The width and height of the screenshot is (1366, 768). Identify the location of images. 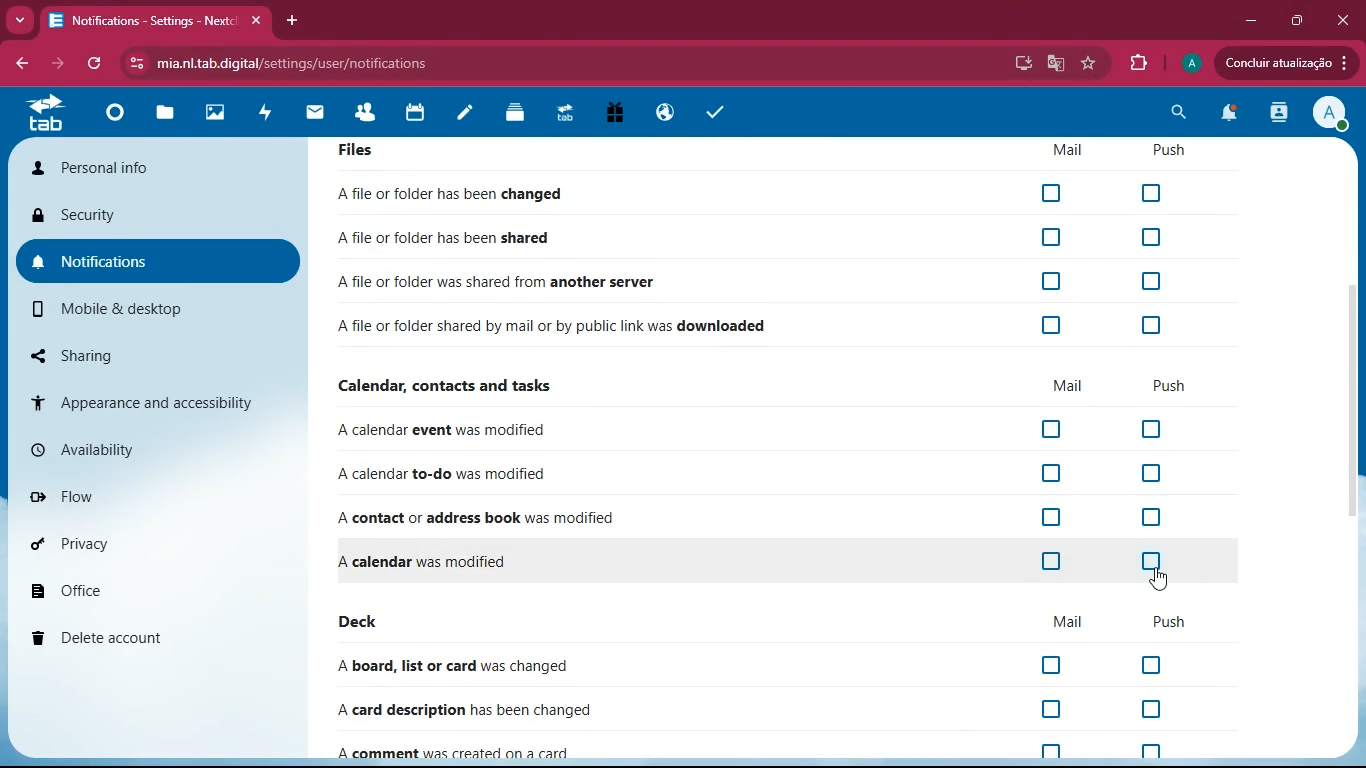
(222, 115).